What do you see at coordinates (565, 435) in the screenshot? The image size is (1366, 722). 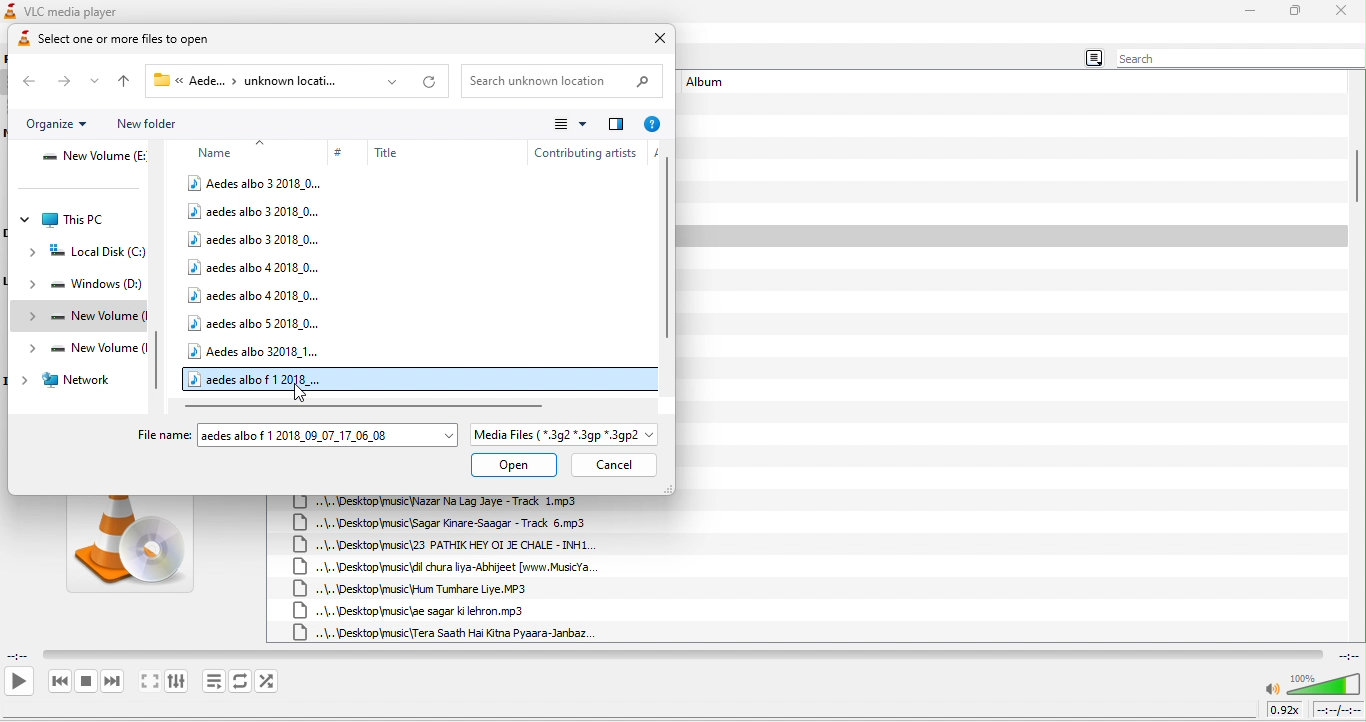 I see `Media Files ( *.3g2 *.3gp *.3gp2` at bounding box center [565, 435].